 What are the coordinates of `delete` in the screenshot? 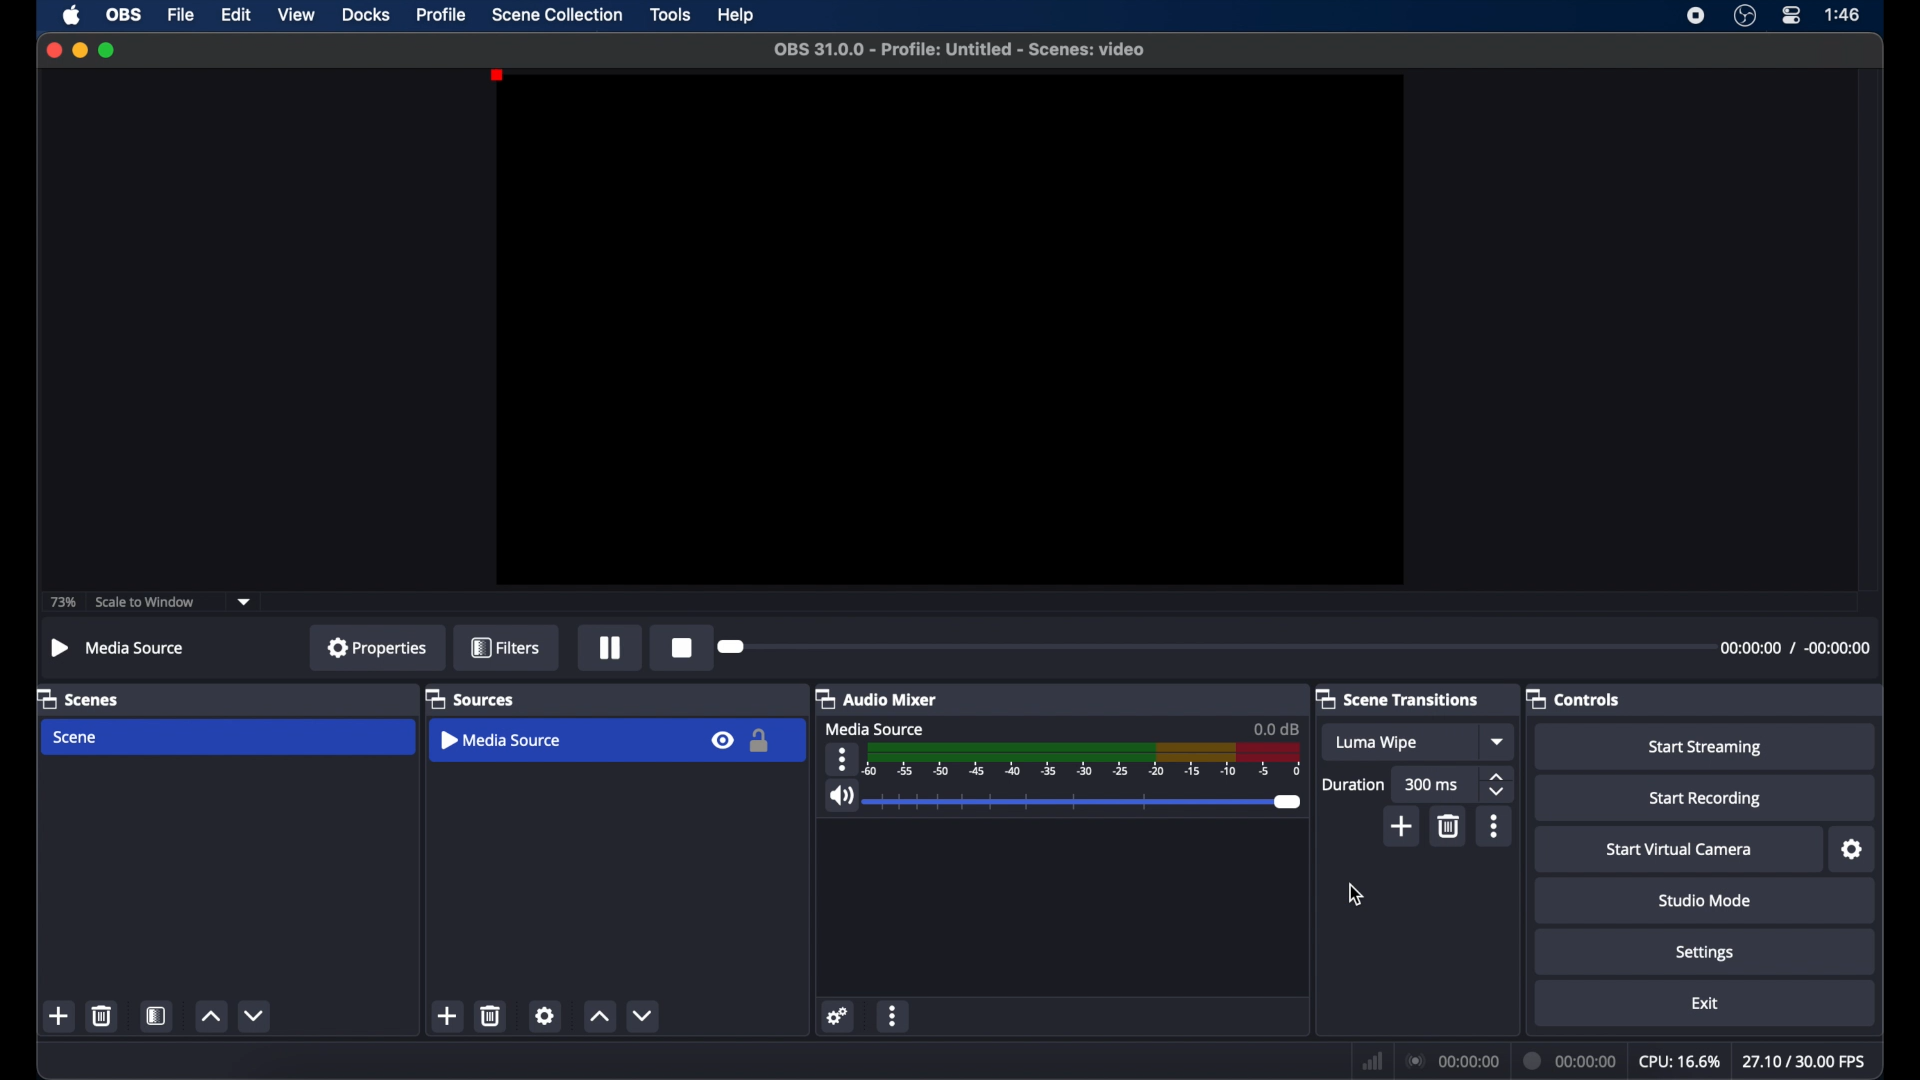 It's located at (491, 1015).